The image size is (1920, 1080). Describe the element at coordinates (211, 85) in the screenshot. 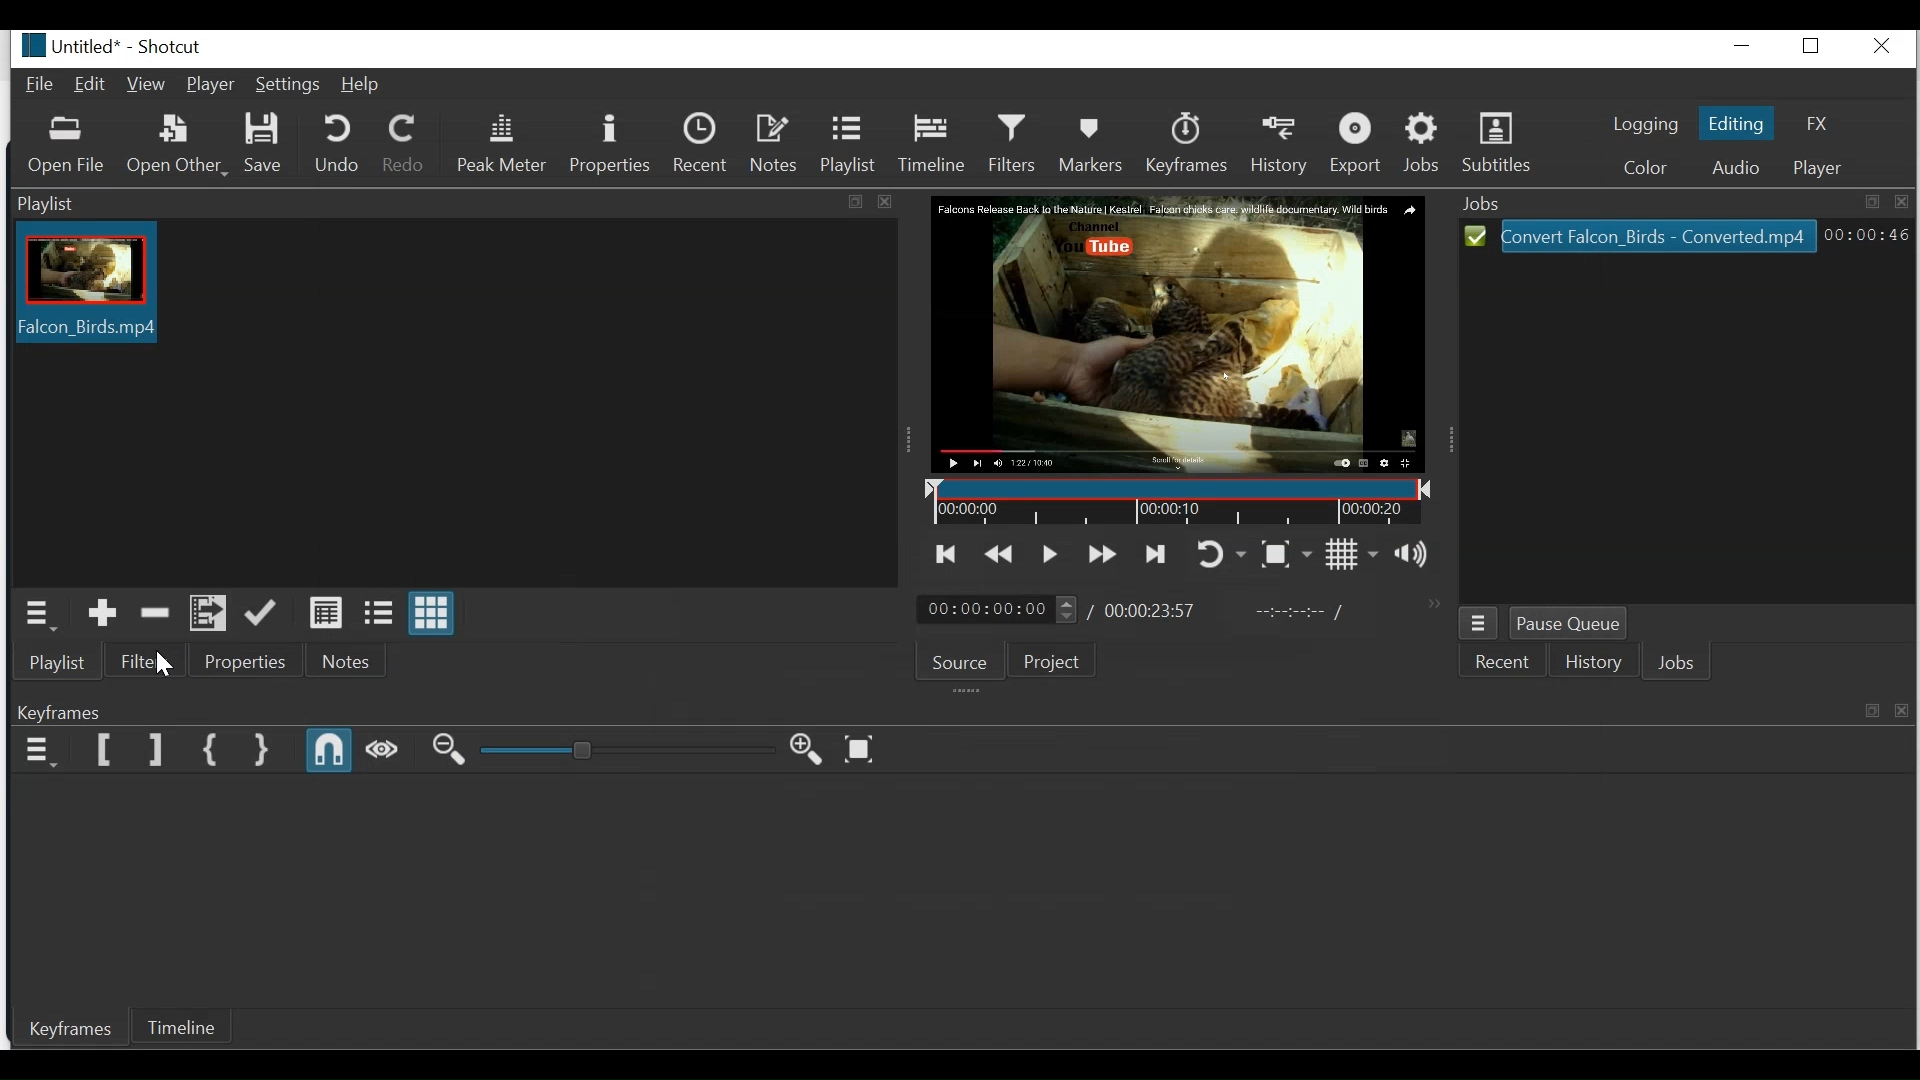

I see `Player` at that location.